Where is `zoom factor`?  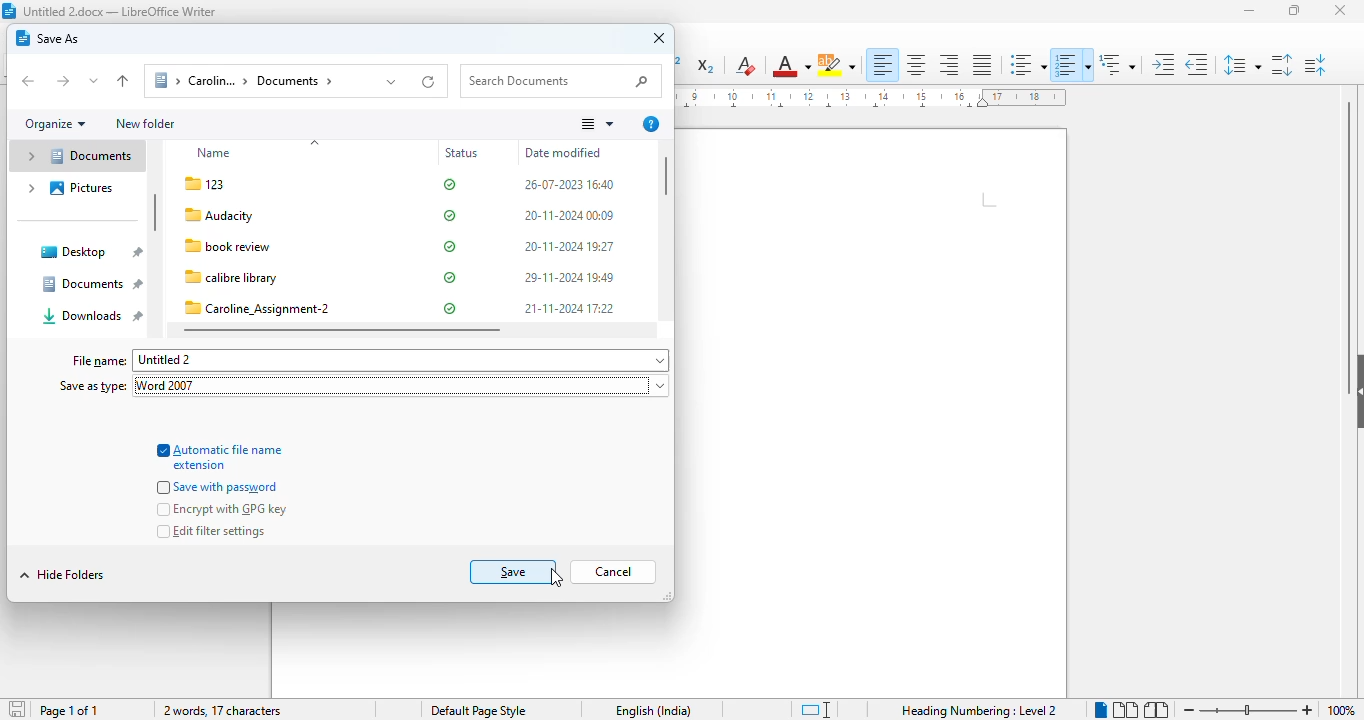
zoom factor is located at coordinates (1341, 710).